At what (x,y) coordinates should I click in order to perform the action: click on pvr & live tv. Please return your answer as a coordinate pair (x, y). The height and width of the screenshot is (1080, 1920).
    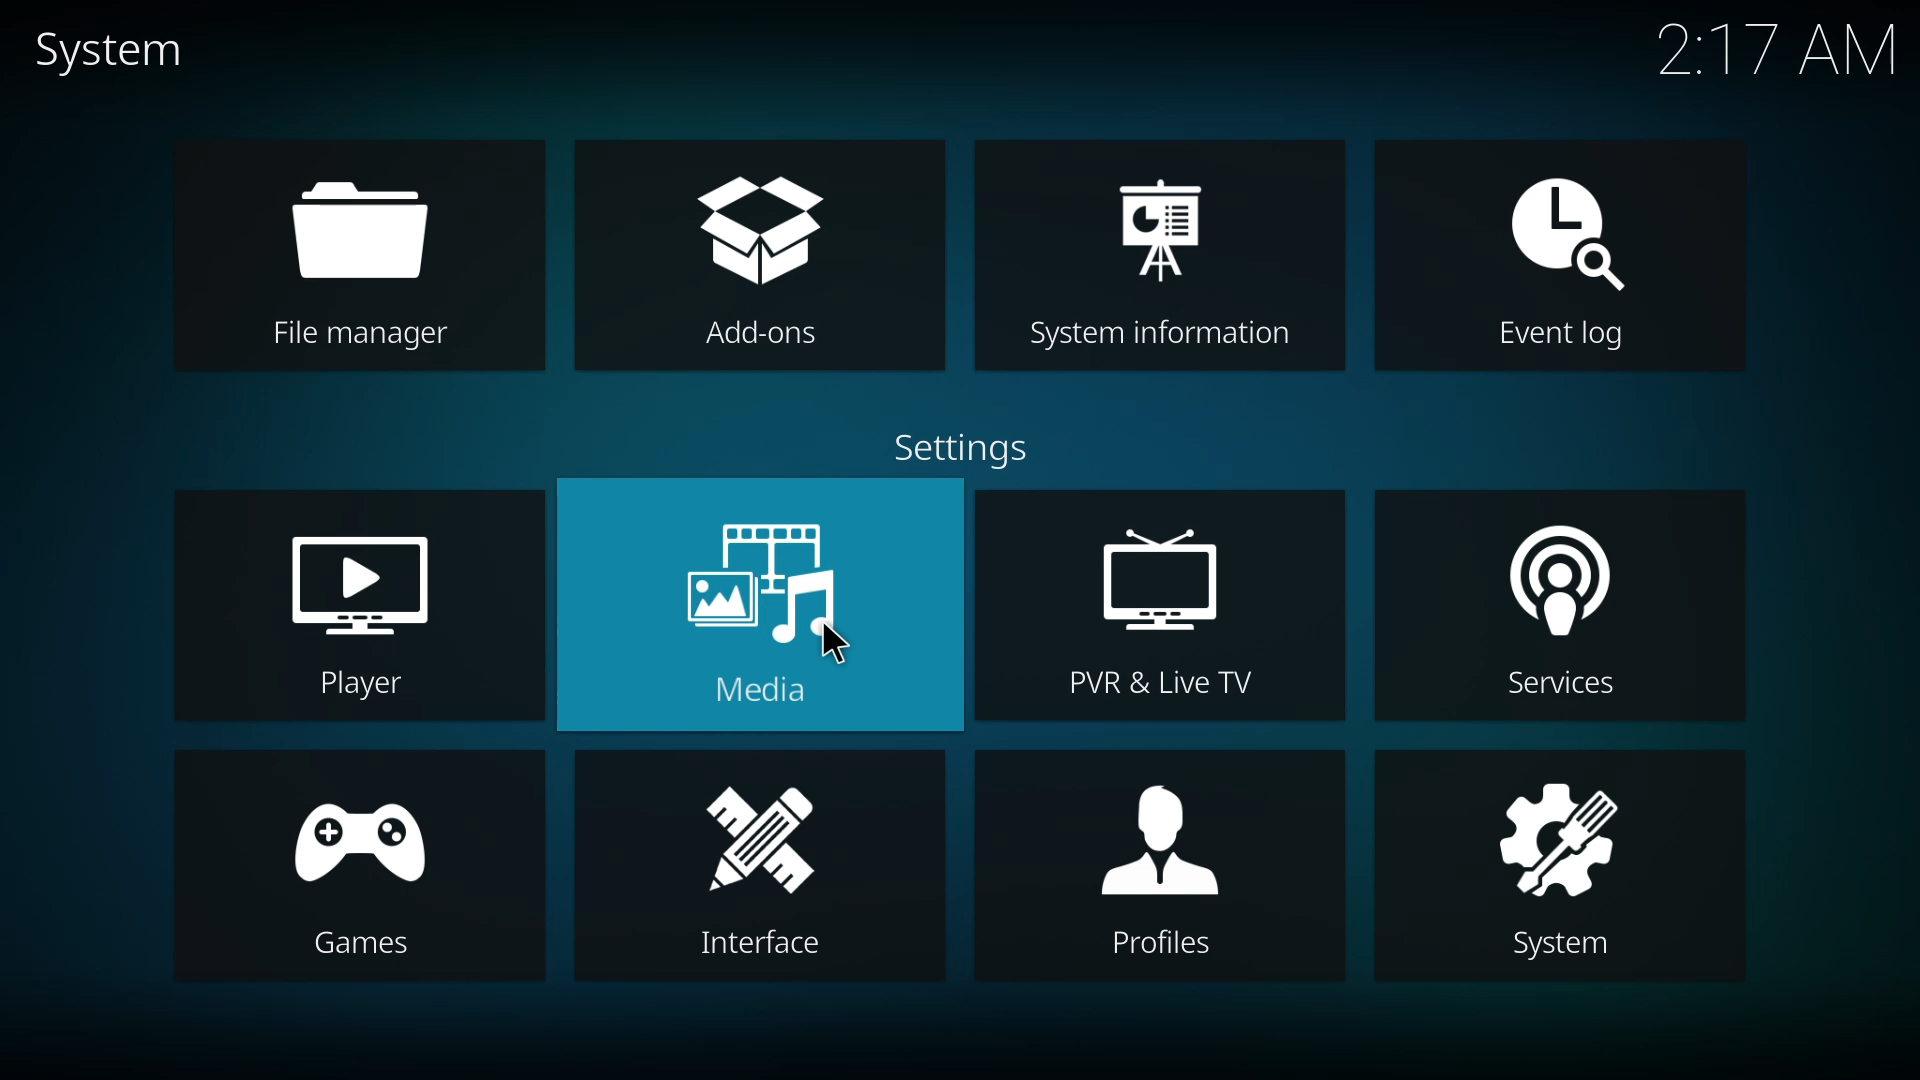
    Looking at the image, I should click on (1150, 606).